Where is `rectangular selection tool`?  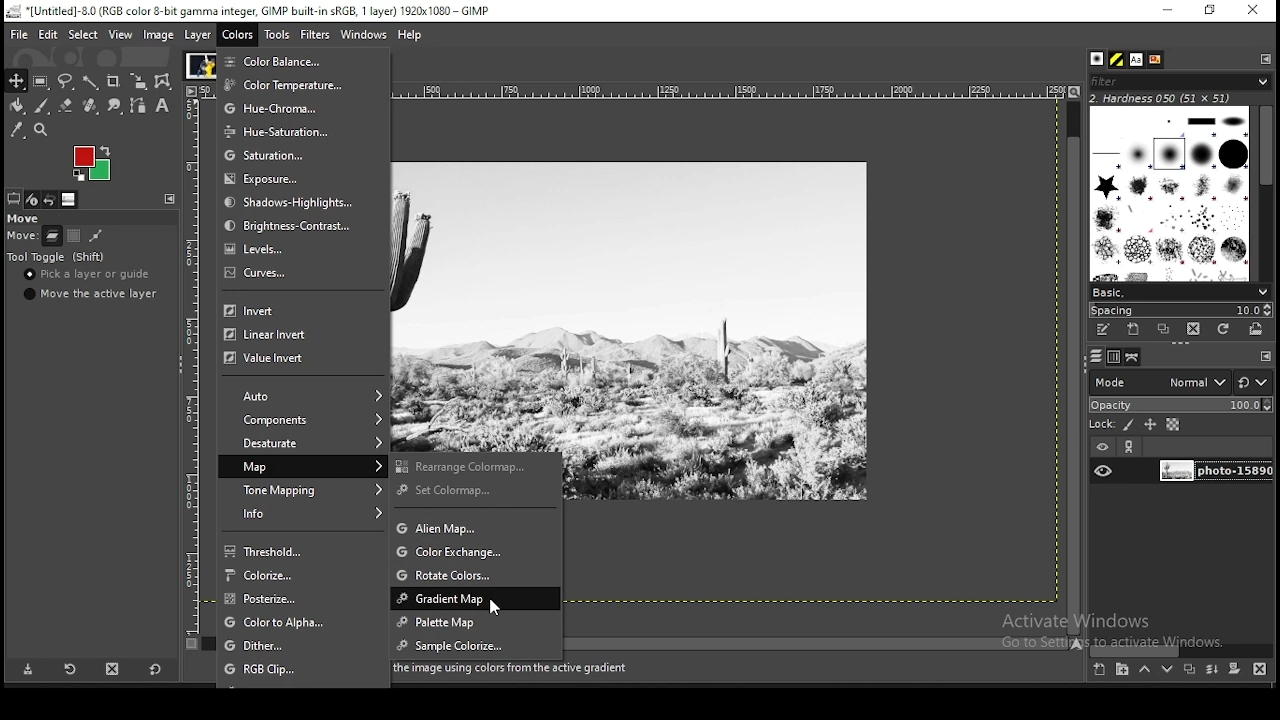 rectangular selection tool is located at coordinates (41, 81).